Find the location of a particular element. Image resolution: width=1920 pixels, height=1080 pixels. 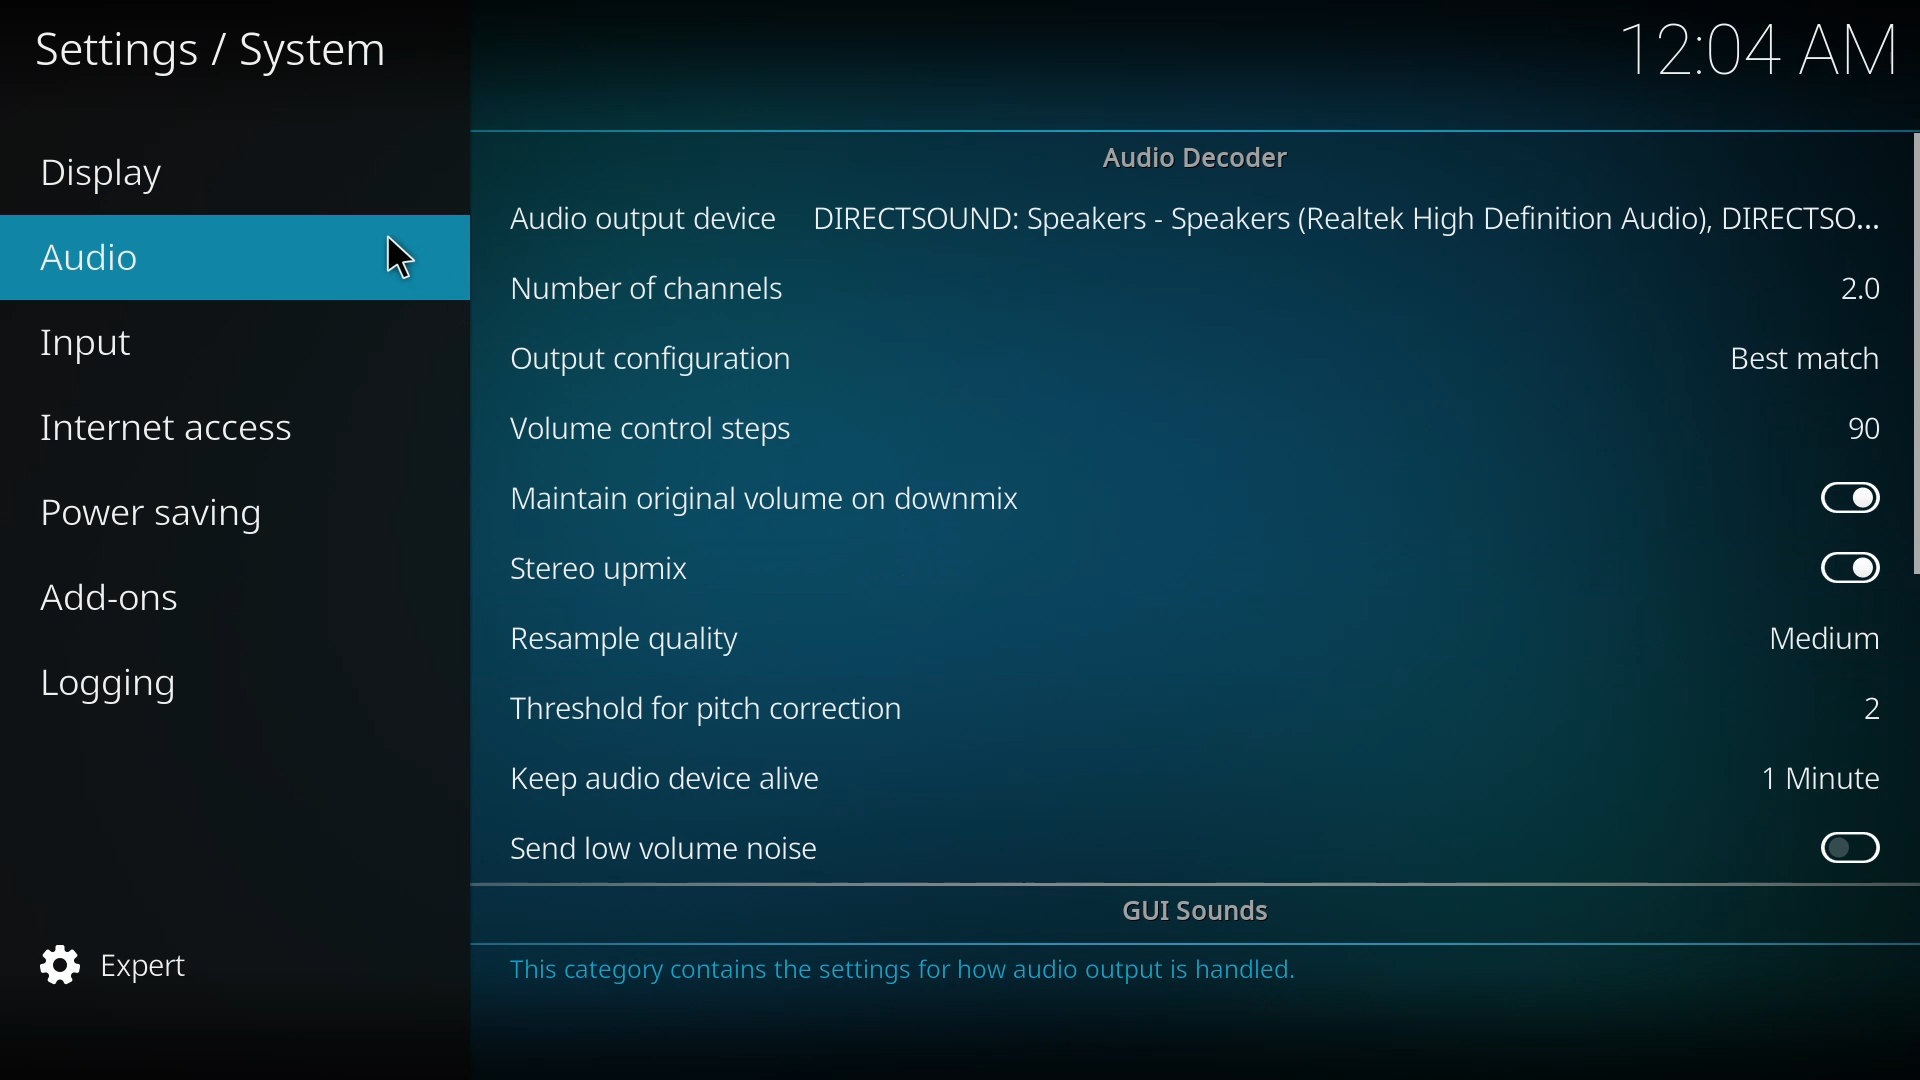

1 is located at coordinates (1819, 778).